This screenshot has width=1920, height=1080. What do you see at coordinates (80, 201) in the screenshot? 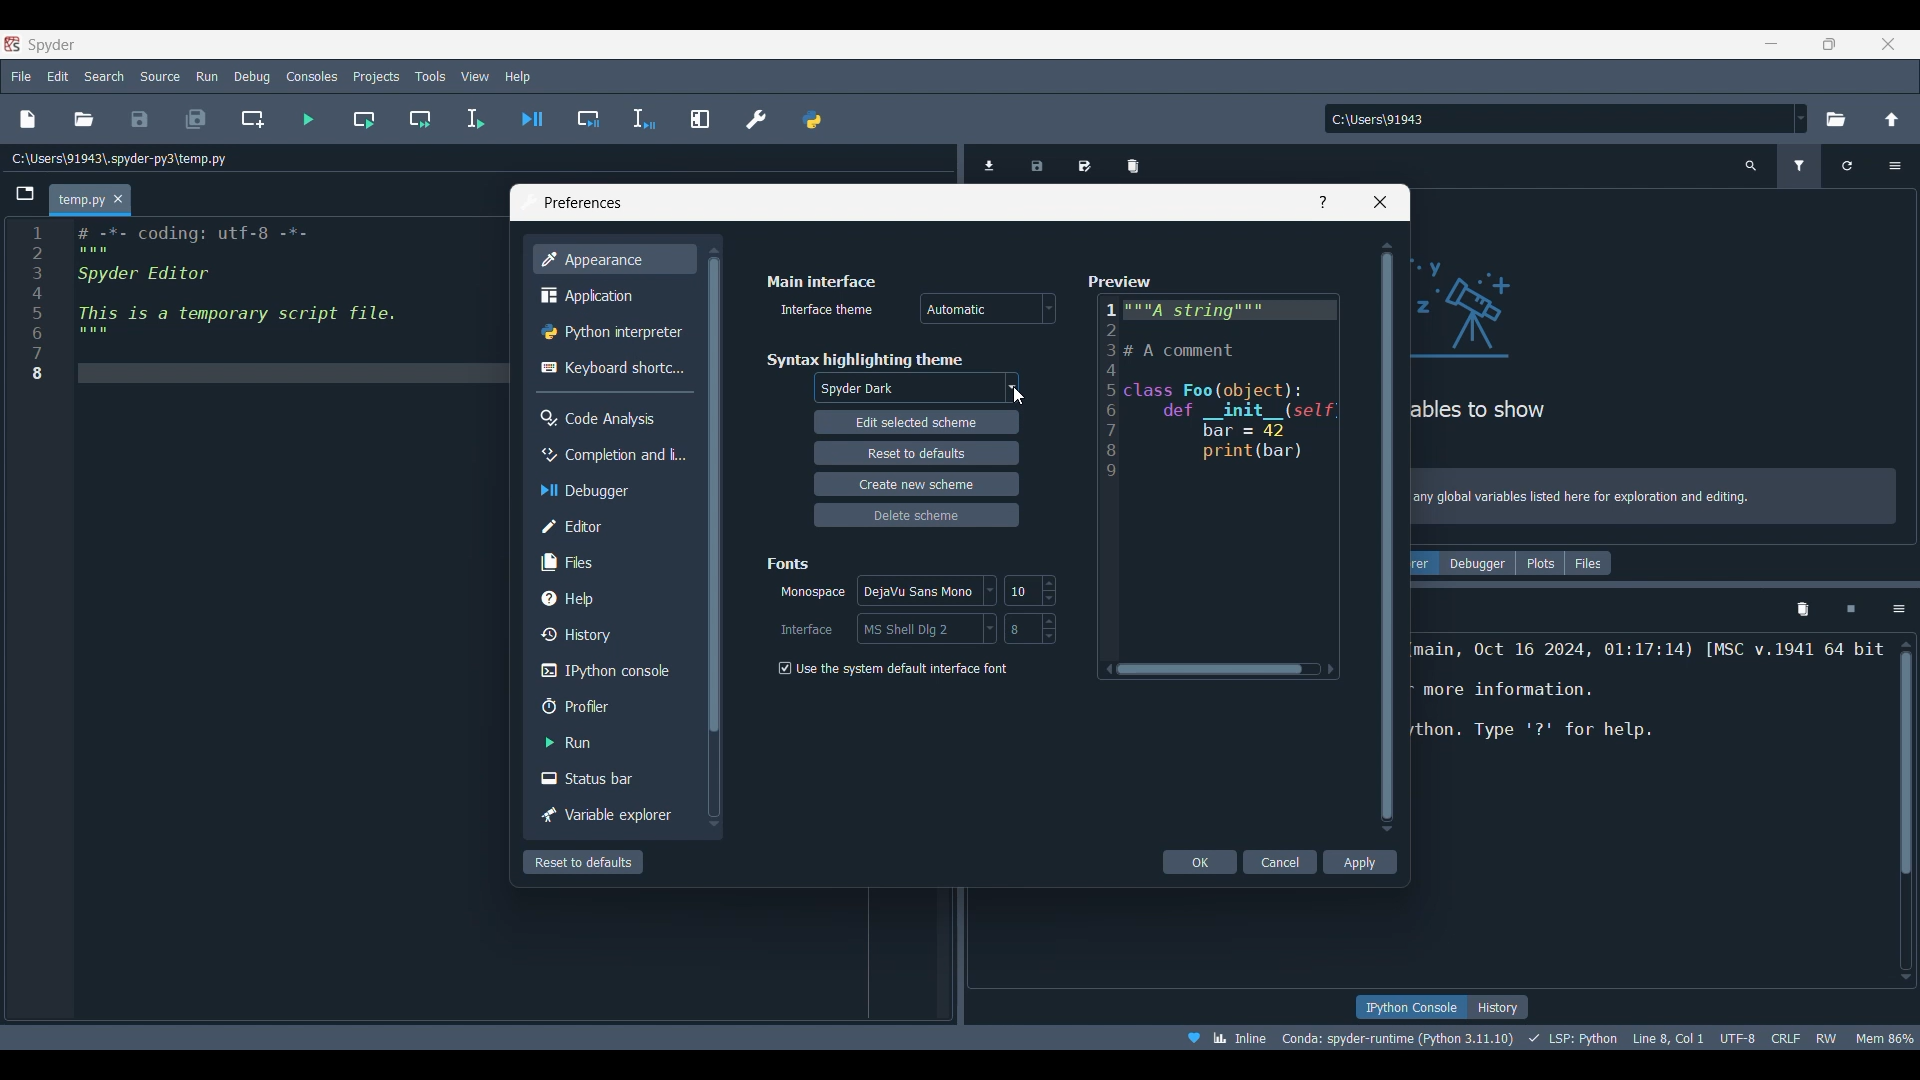
I see `Current tab highlighted` at bounding box center [80, 201].